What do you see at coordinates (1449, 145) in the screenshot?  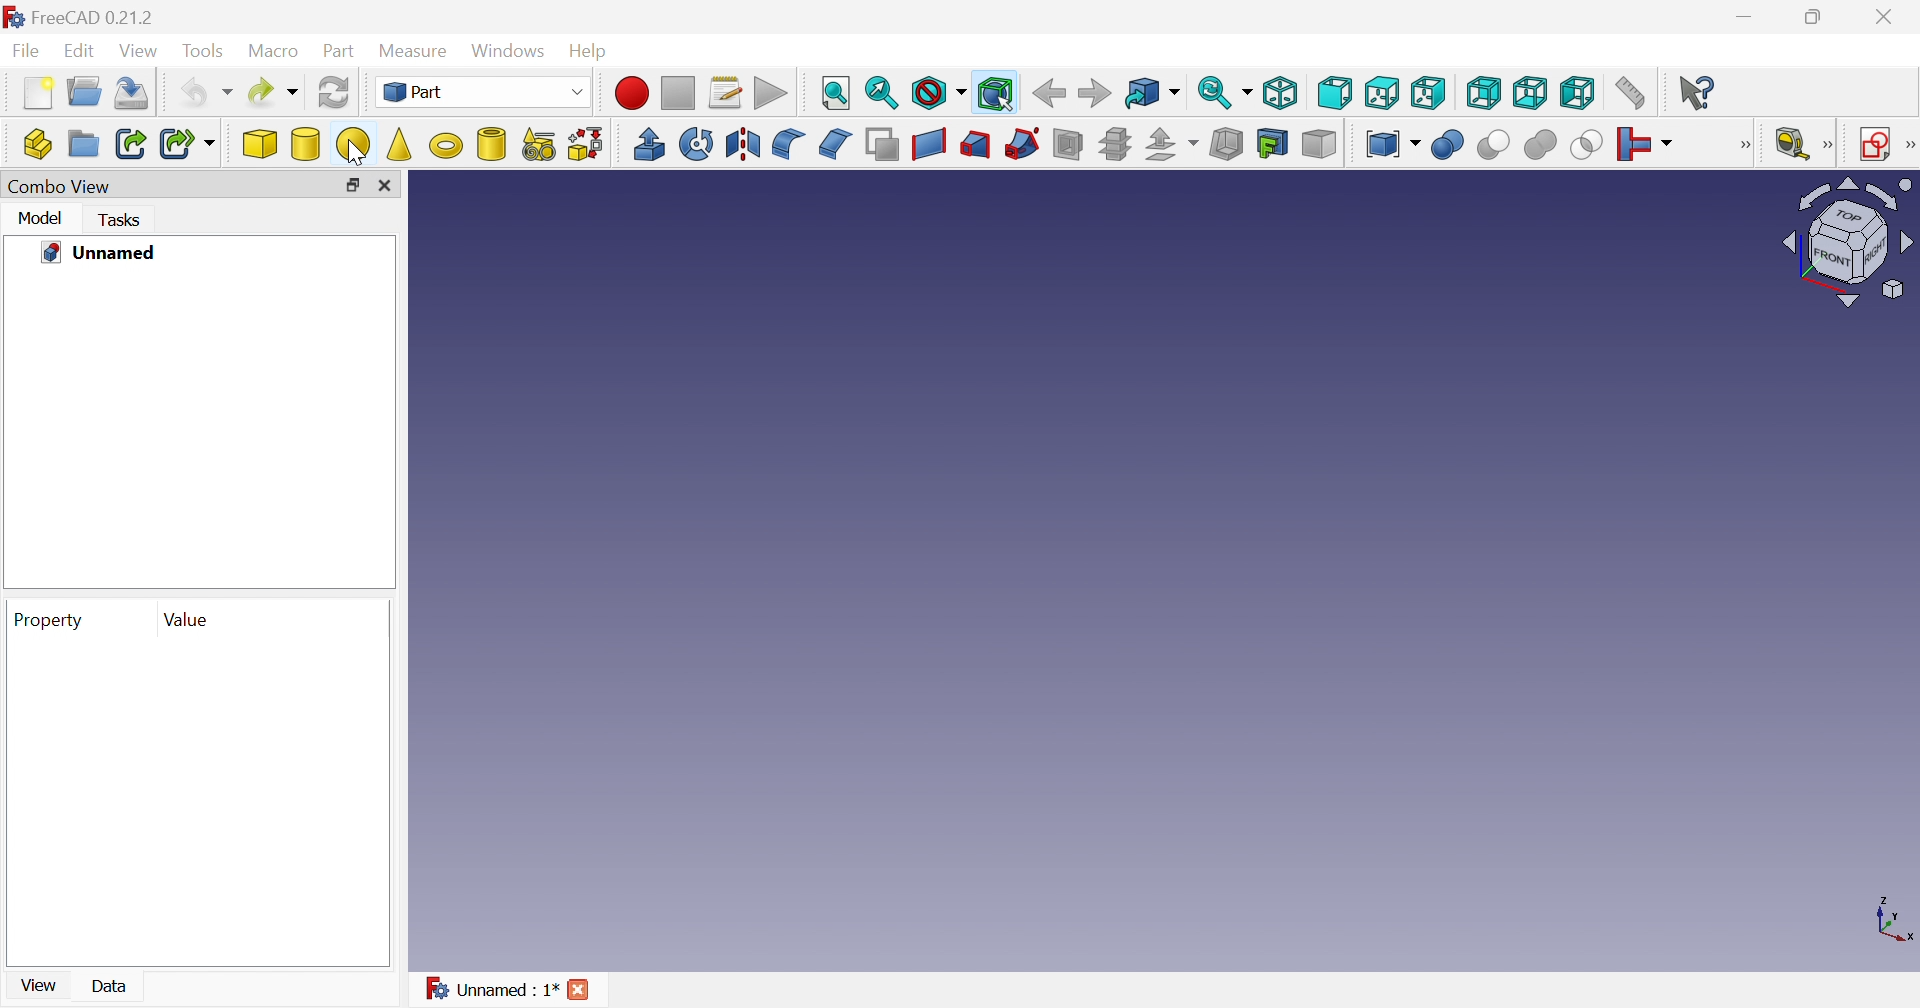 I see `Boolean` at bounding box center [1449, 145].